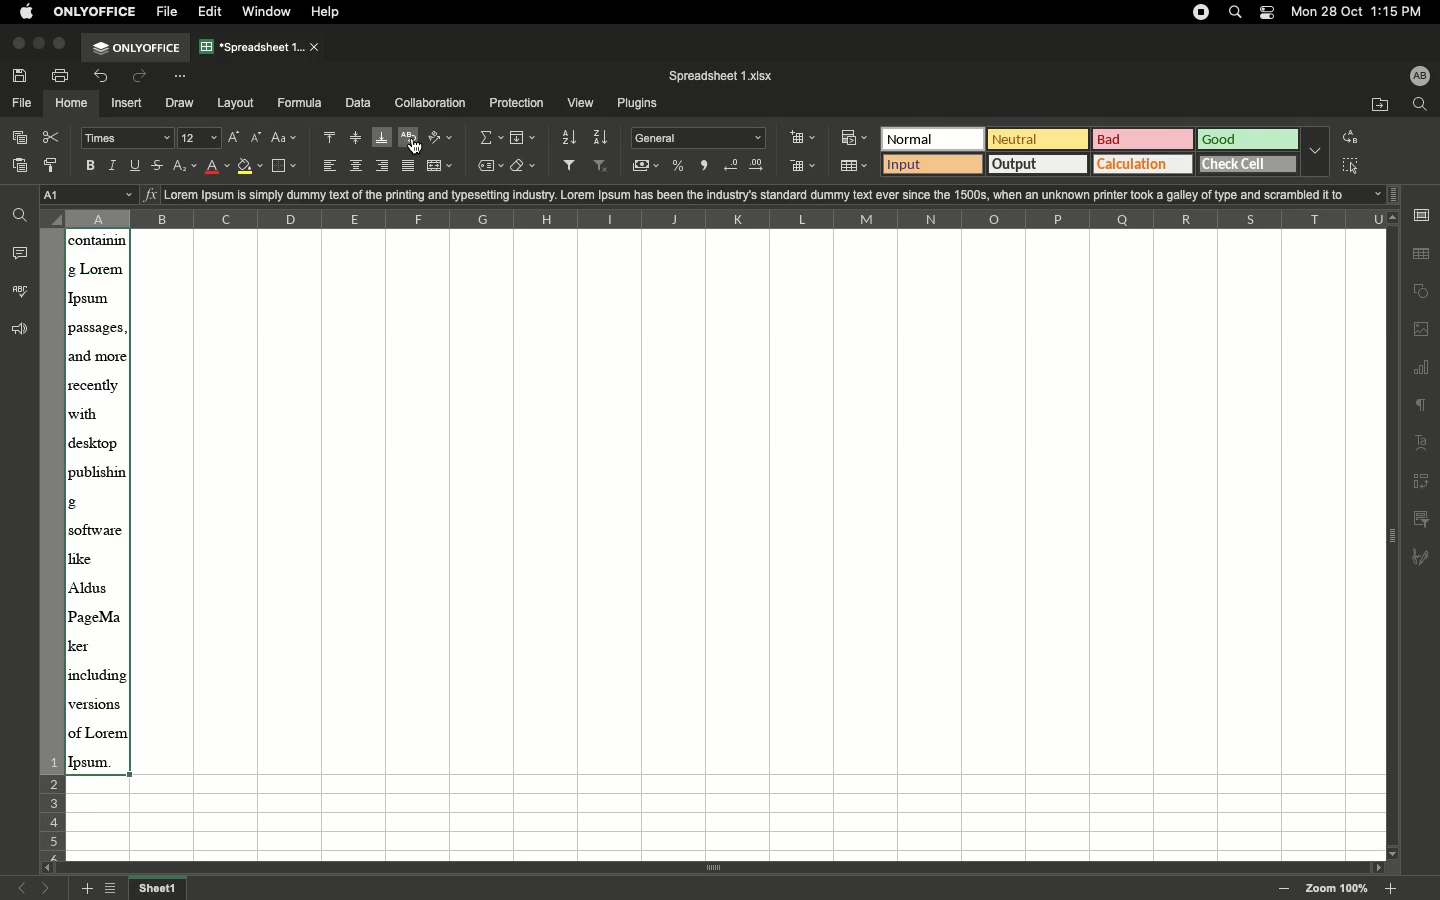  I want to click on Copy style, so click(53, 166).